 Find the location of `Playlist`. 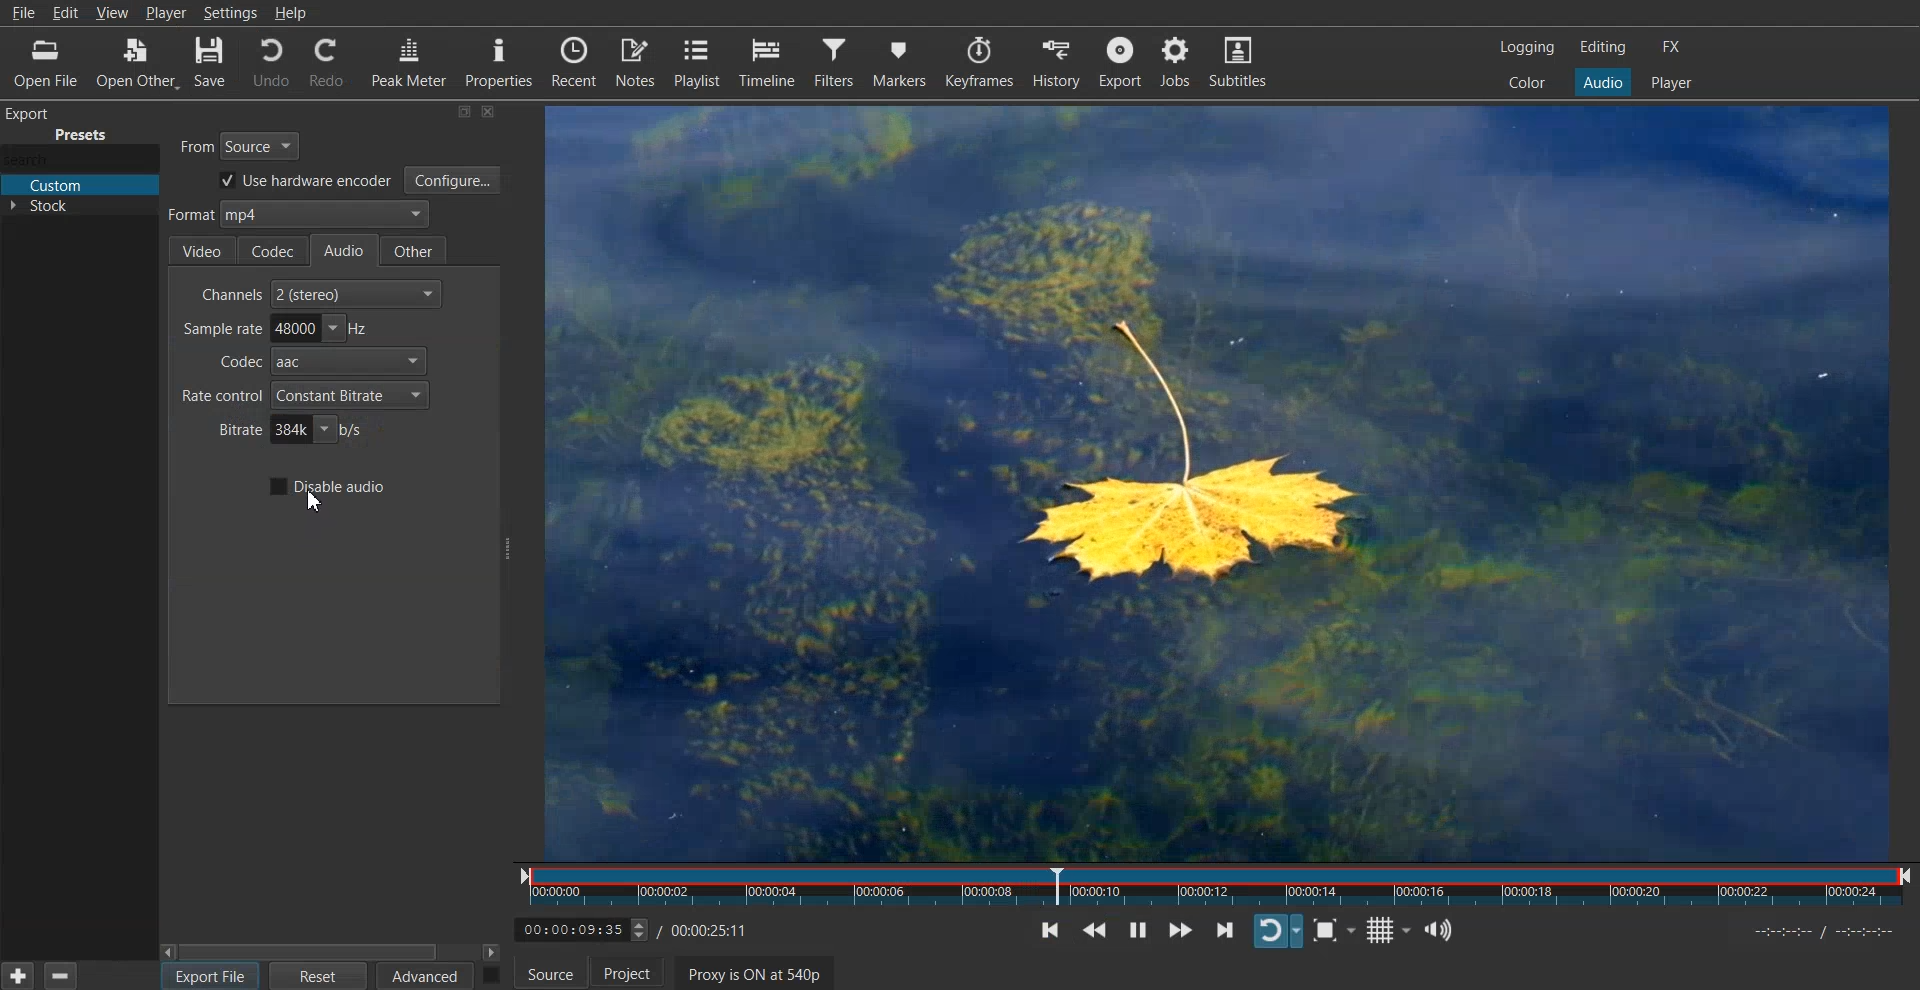

Playlist is located at coordinates (699, 62).